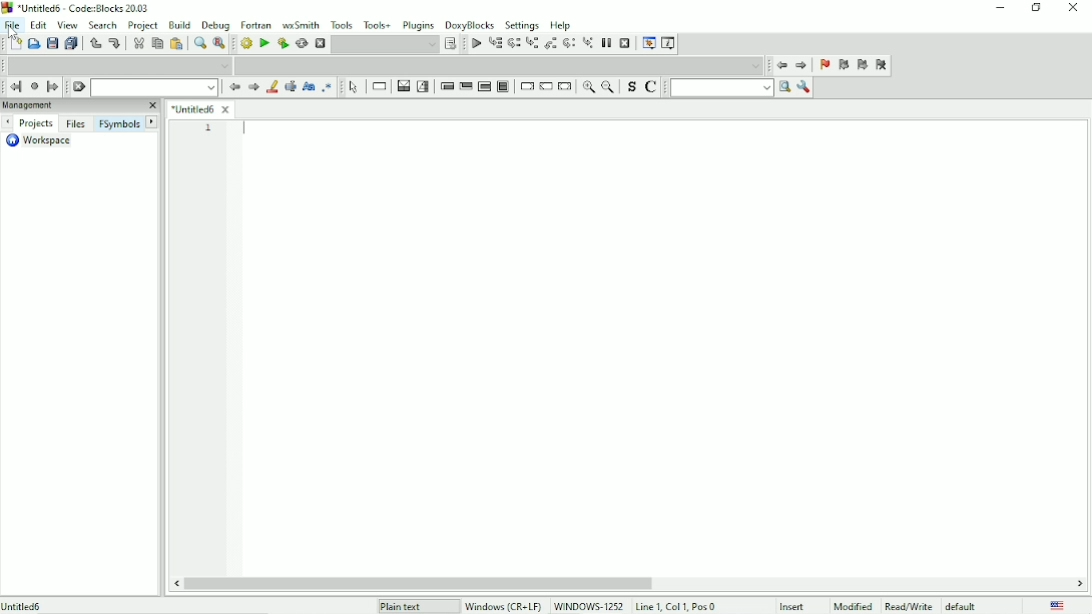  Describe the element at coordinates (377, 23) in the screenshot. I see `Tools+` at that location.